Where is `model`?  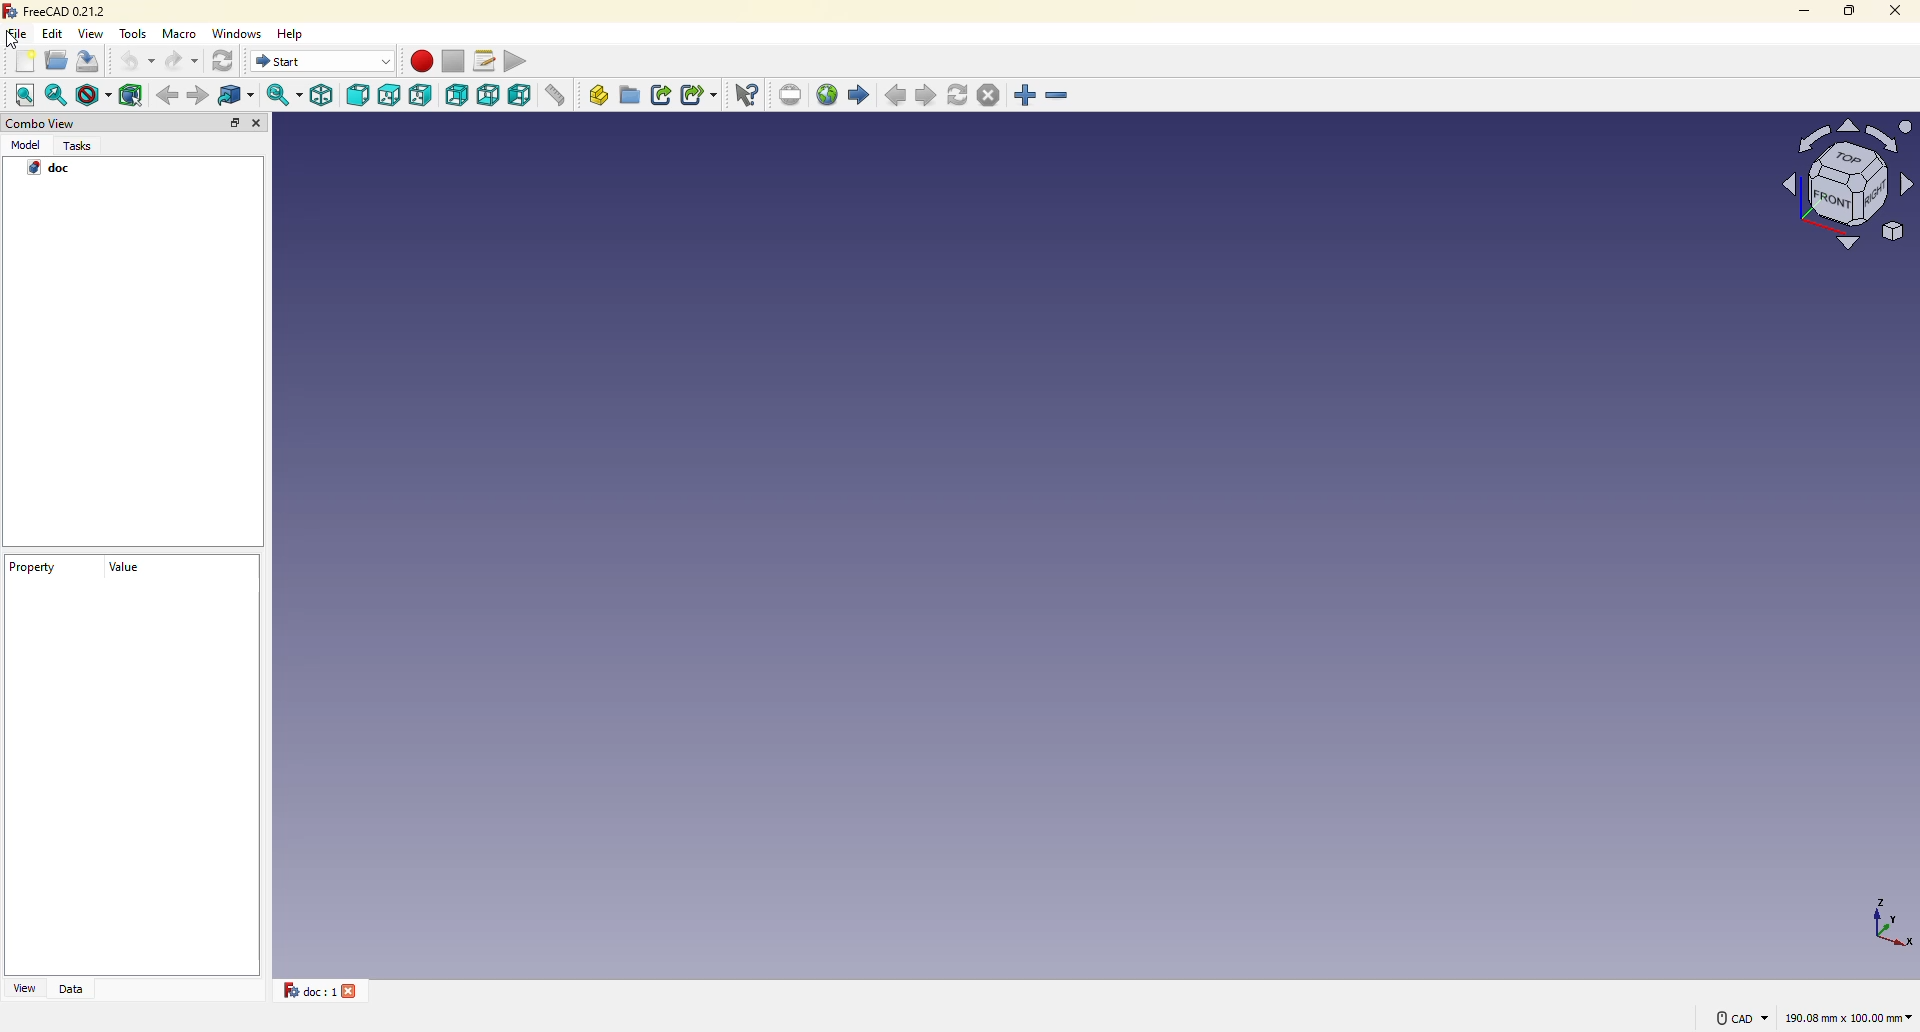
model is located at coordinates (27, 146).